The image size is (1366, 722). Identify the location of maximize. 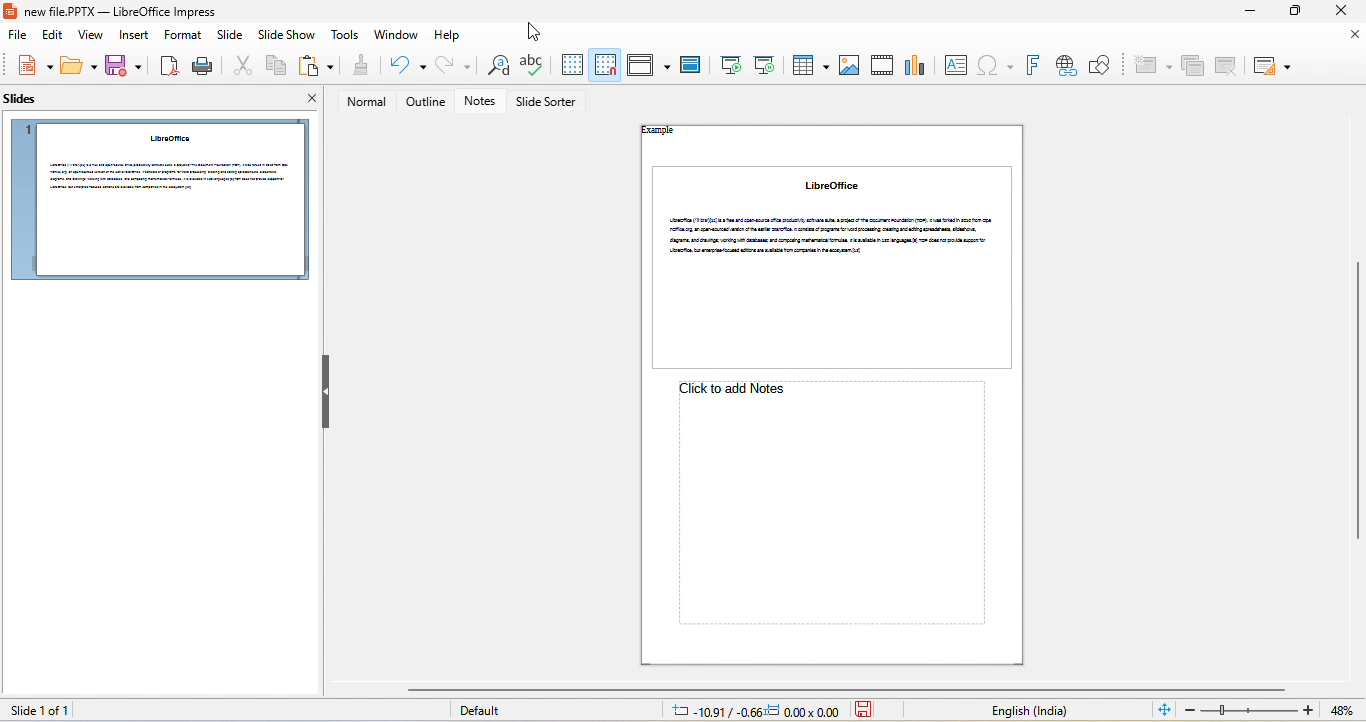
(1293, 12).